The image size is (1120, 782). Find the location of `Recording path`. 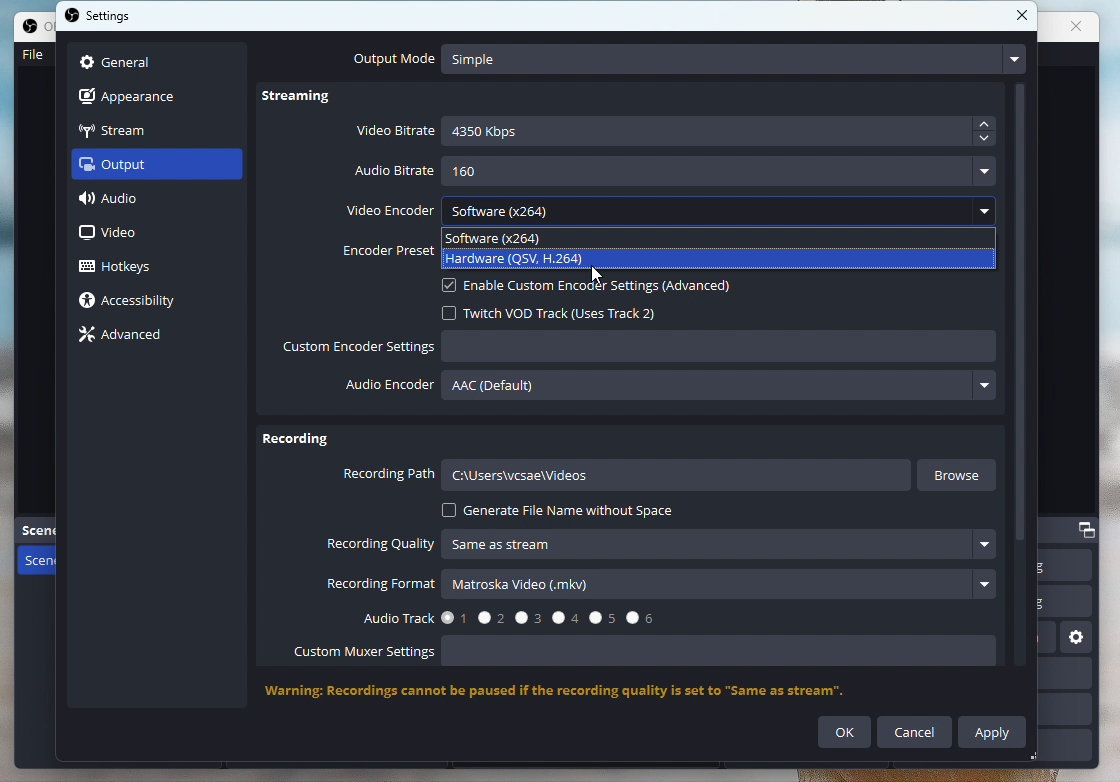

Recording path is located at coordinates (626, 478).